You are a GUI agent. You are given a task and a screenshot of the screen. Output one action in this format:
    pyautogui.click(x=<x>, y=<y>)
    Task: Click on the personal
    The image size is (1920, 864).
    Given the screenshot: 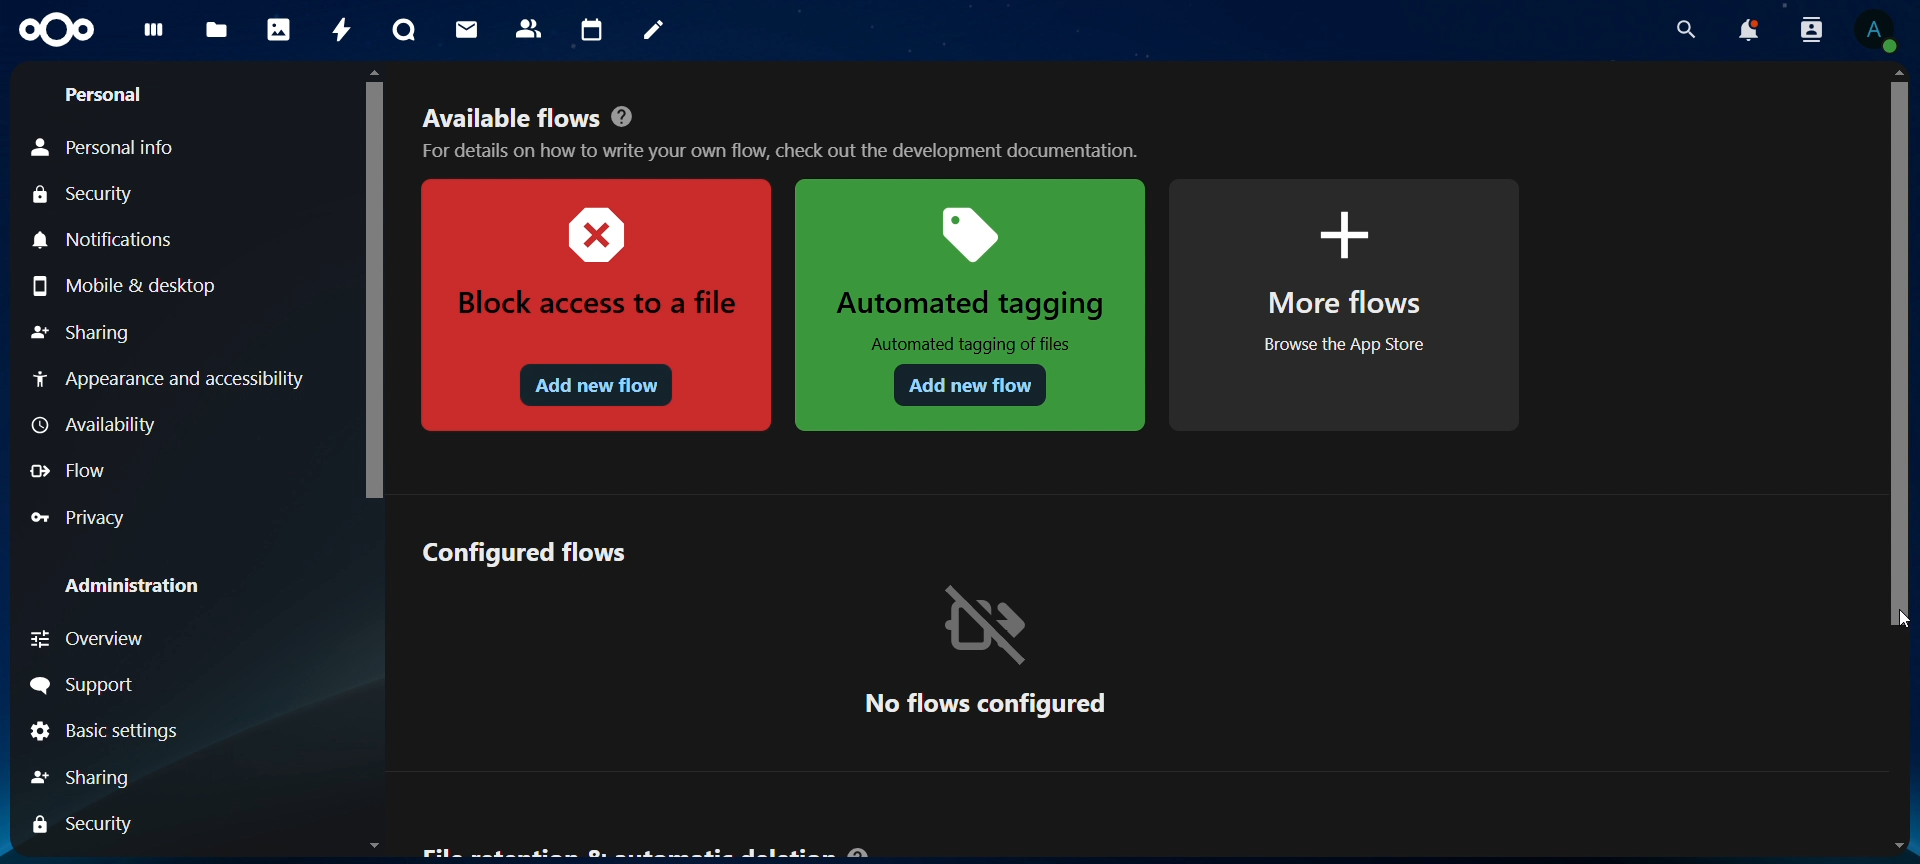 What is the action you would take?
    pyautogui.click(x=102, y=95)
    